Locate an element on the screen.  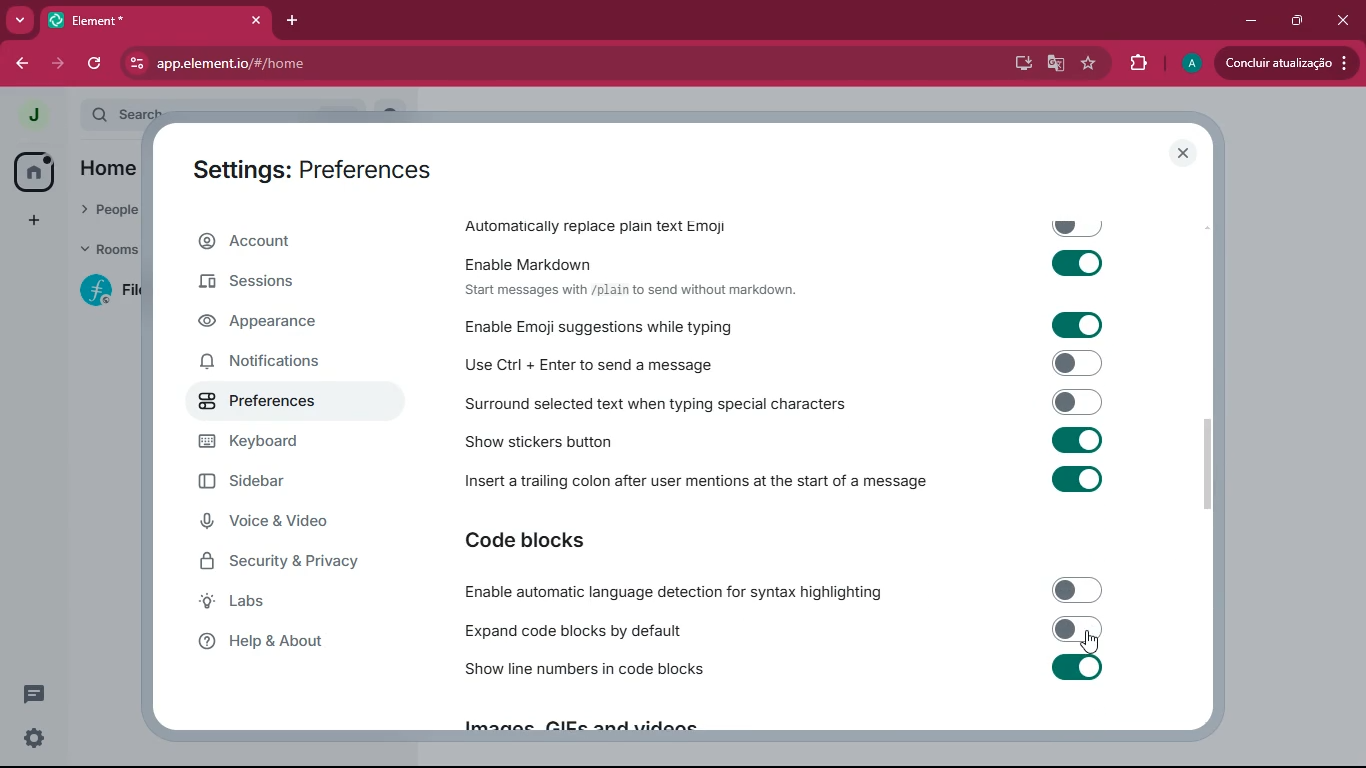
rooms is located at coordinates (103, 252).